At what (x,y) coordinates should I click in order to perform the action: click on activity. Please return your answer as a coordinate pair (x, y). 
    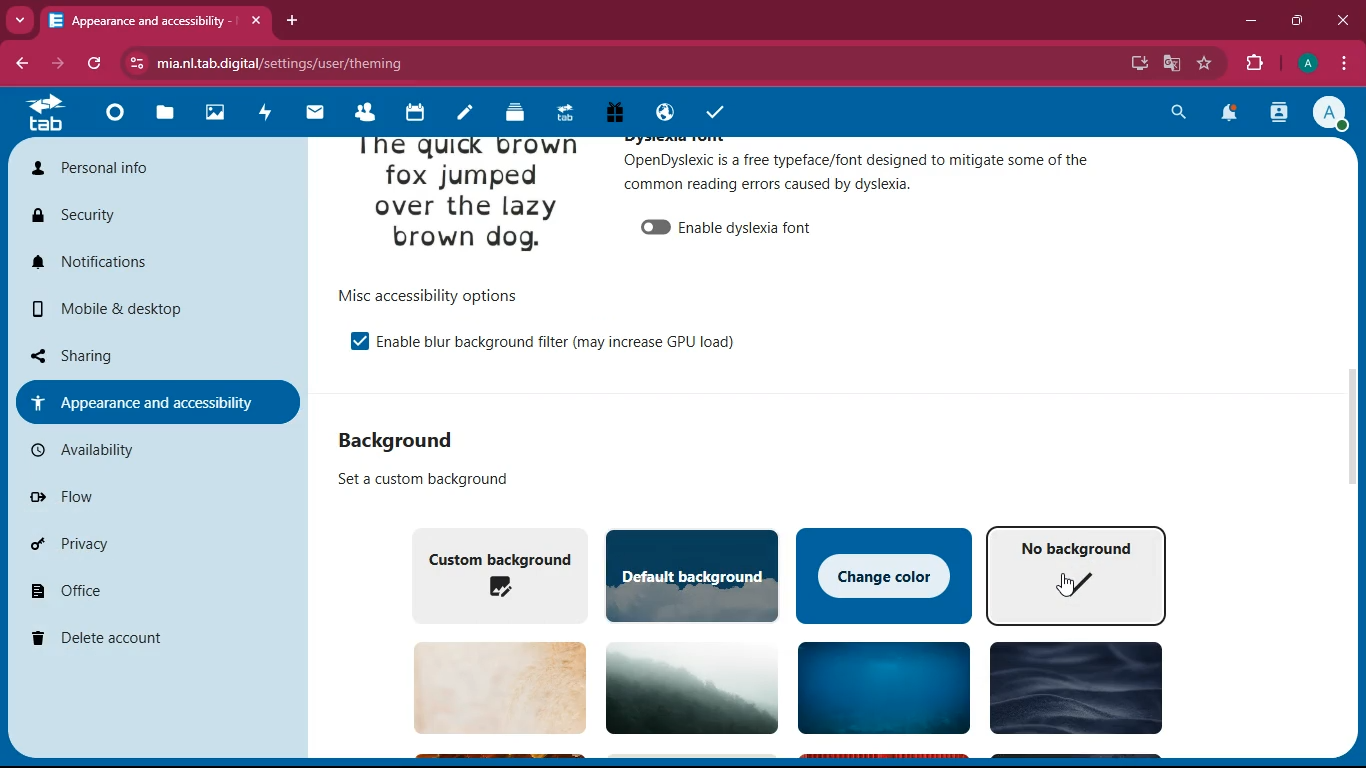
    Looking at the image, I should click on (265, 111).